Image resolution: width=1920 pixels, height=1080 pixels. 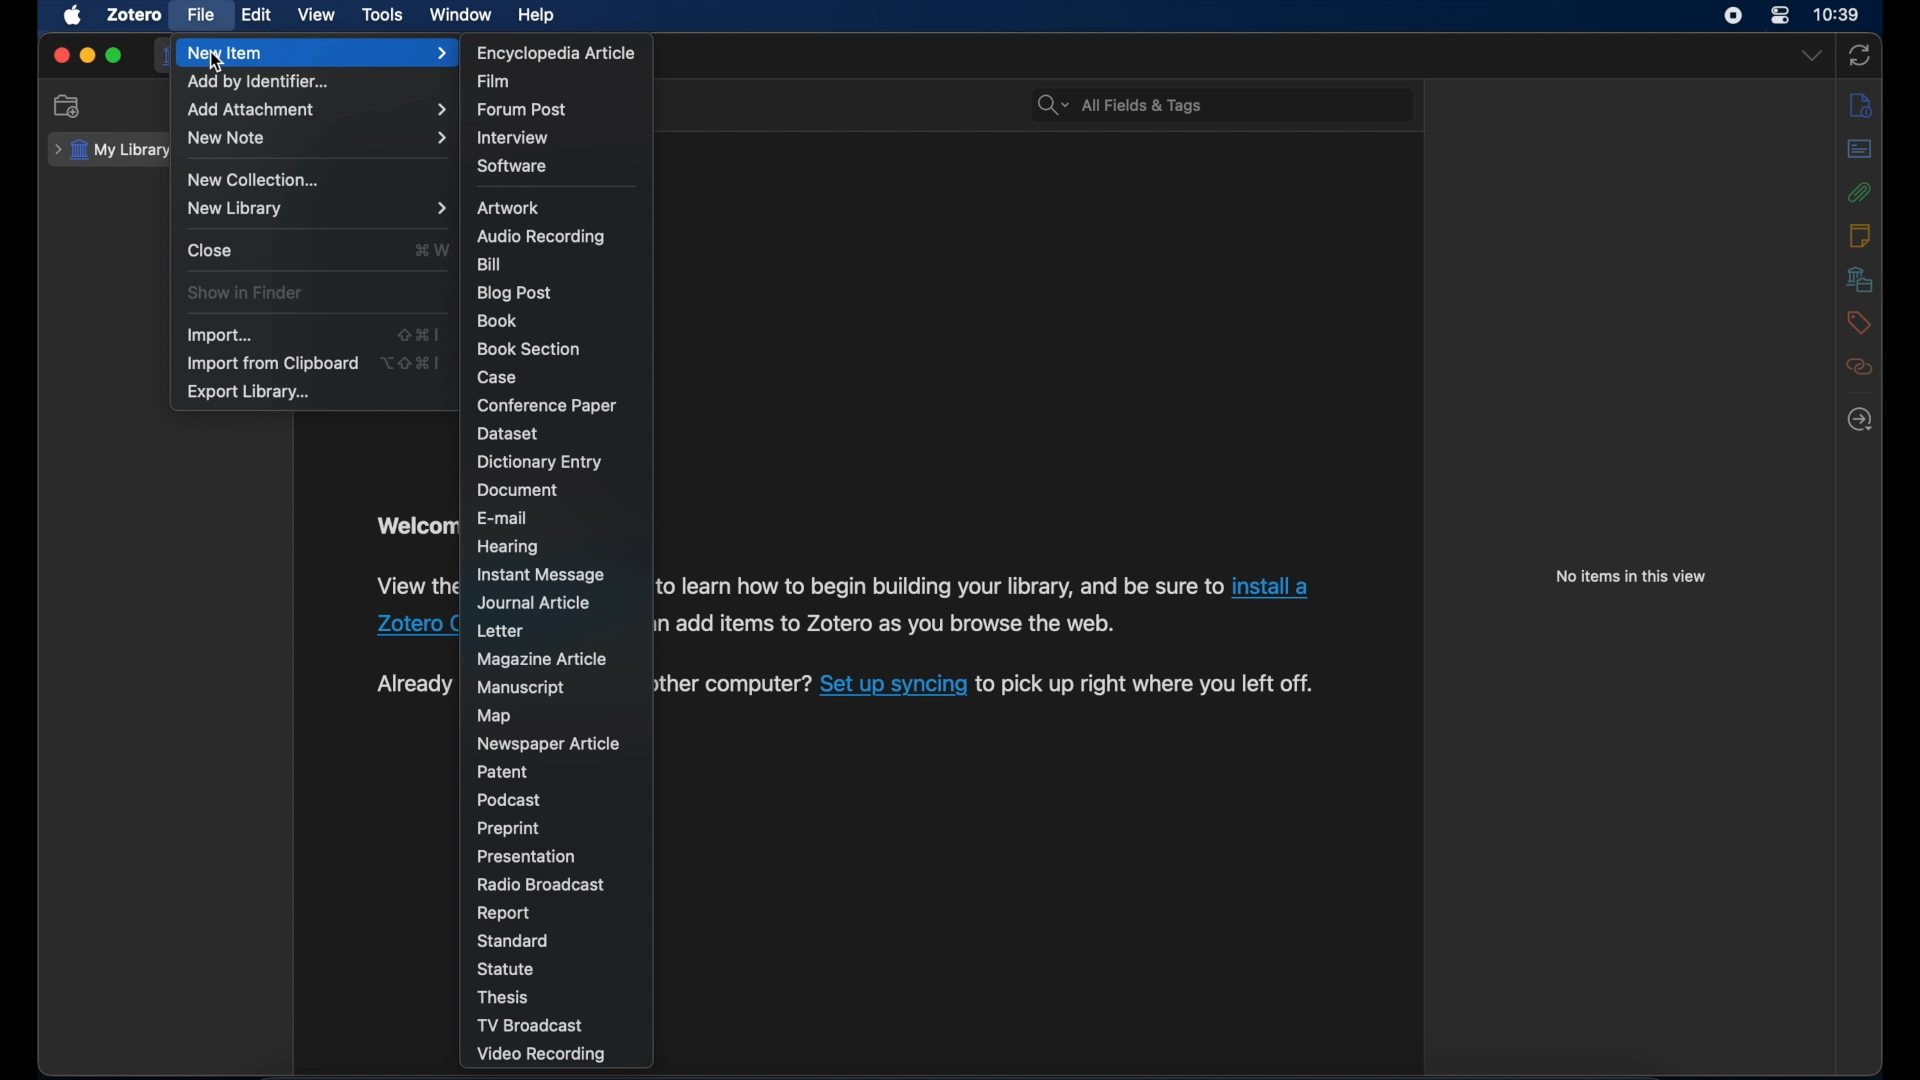 I want to click on shortcut, so click(x=430, y=249).